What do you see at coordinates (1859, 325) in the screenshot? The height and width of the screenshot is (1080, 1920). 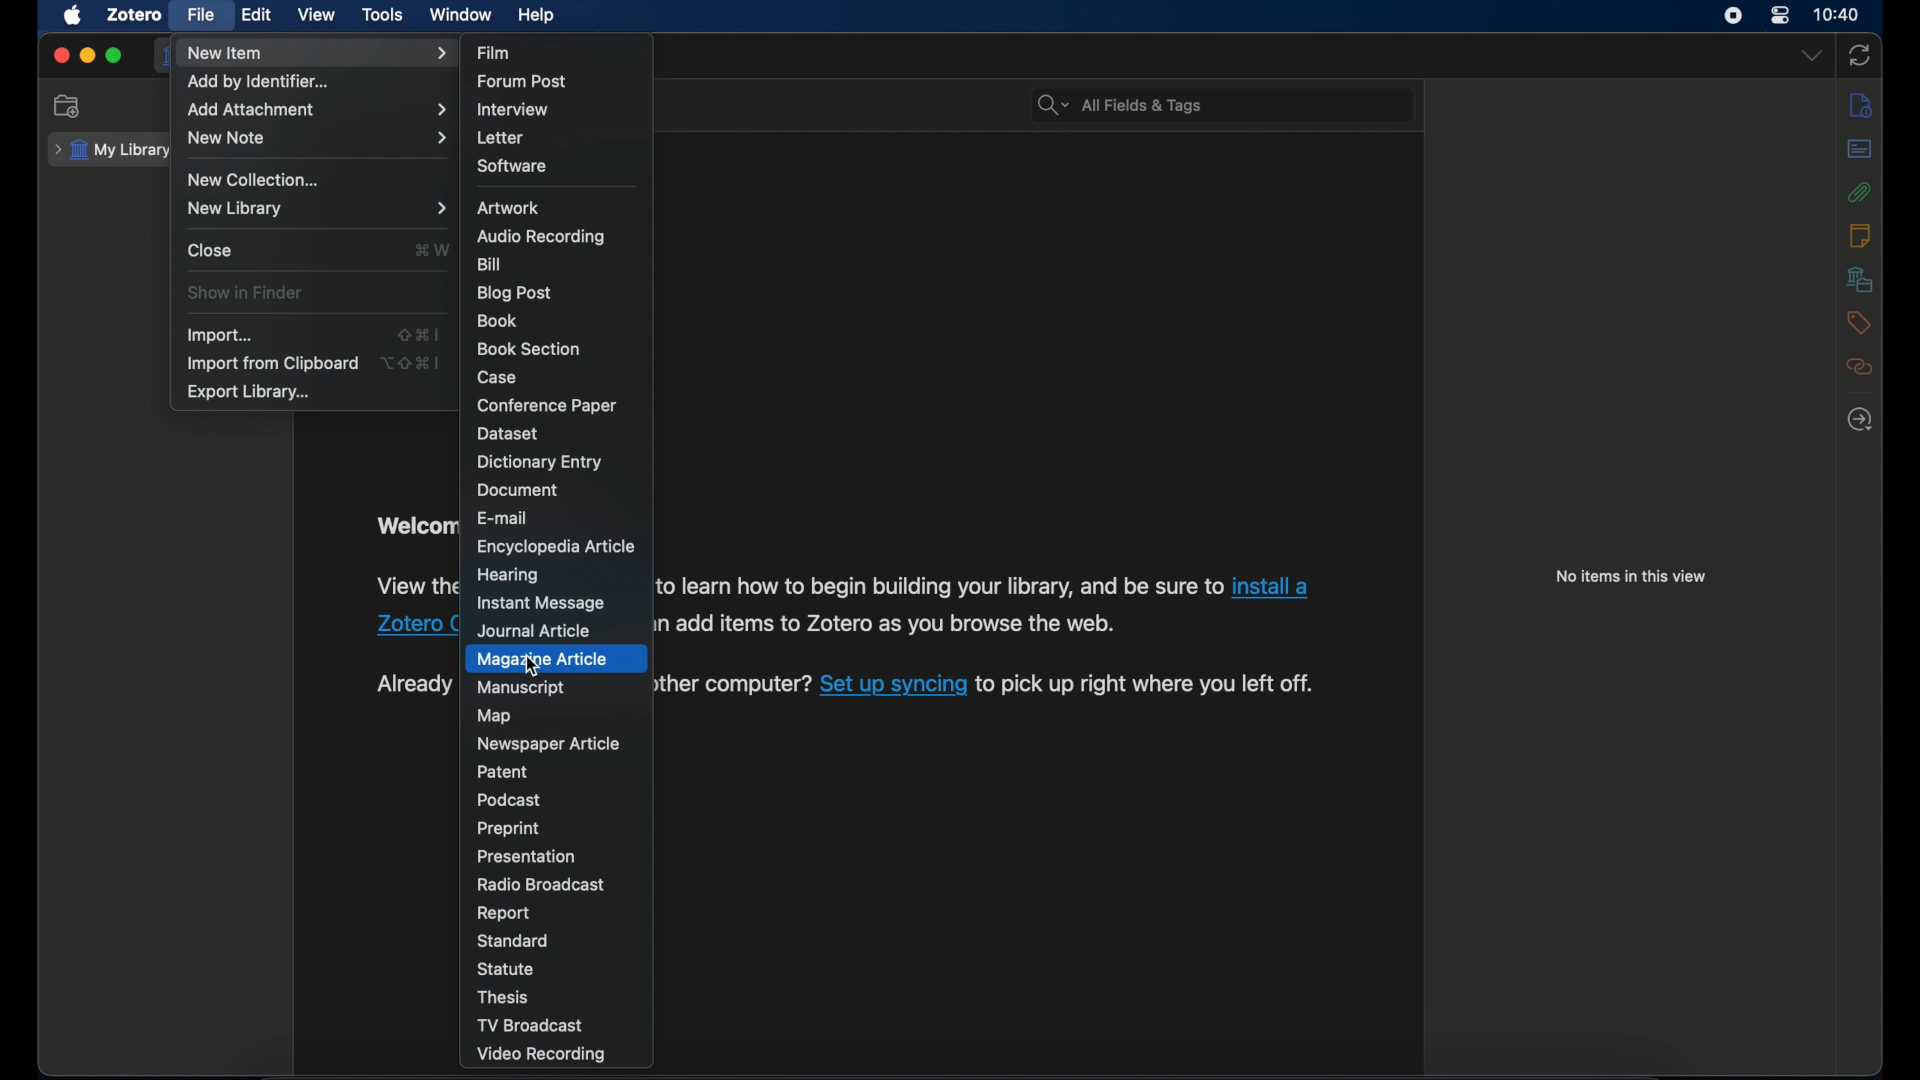 I see `tags` at bounding box center [1859, 325].